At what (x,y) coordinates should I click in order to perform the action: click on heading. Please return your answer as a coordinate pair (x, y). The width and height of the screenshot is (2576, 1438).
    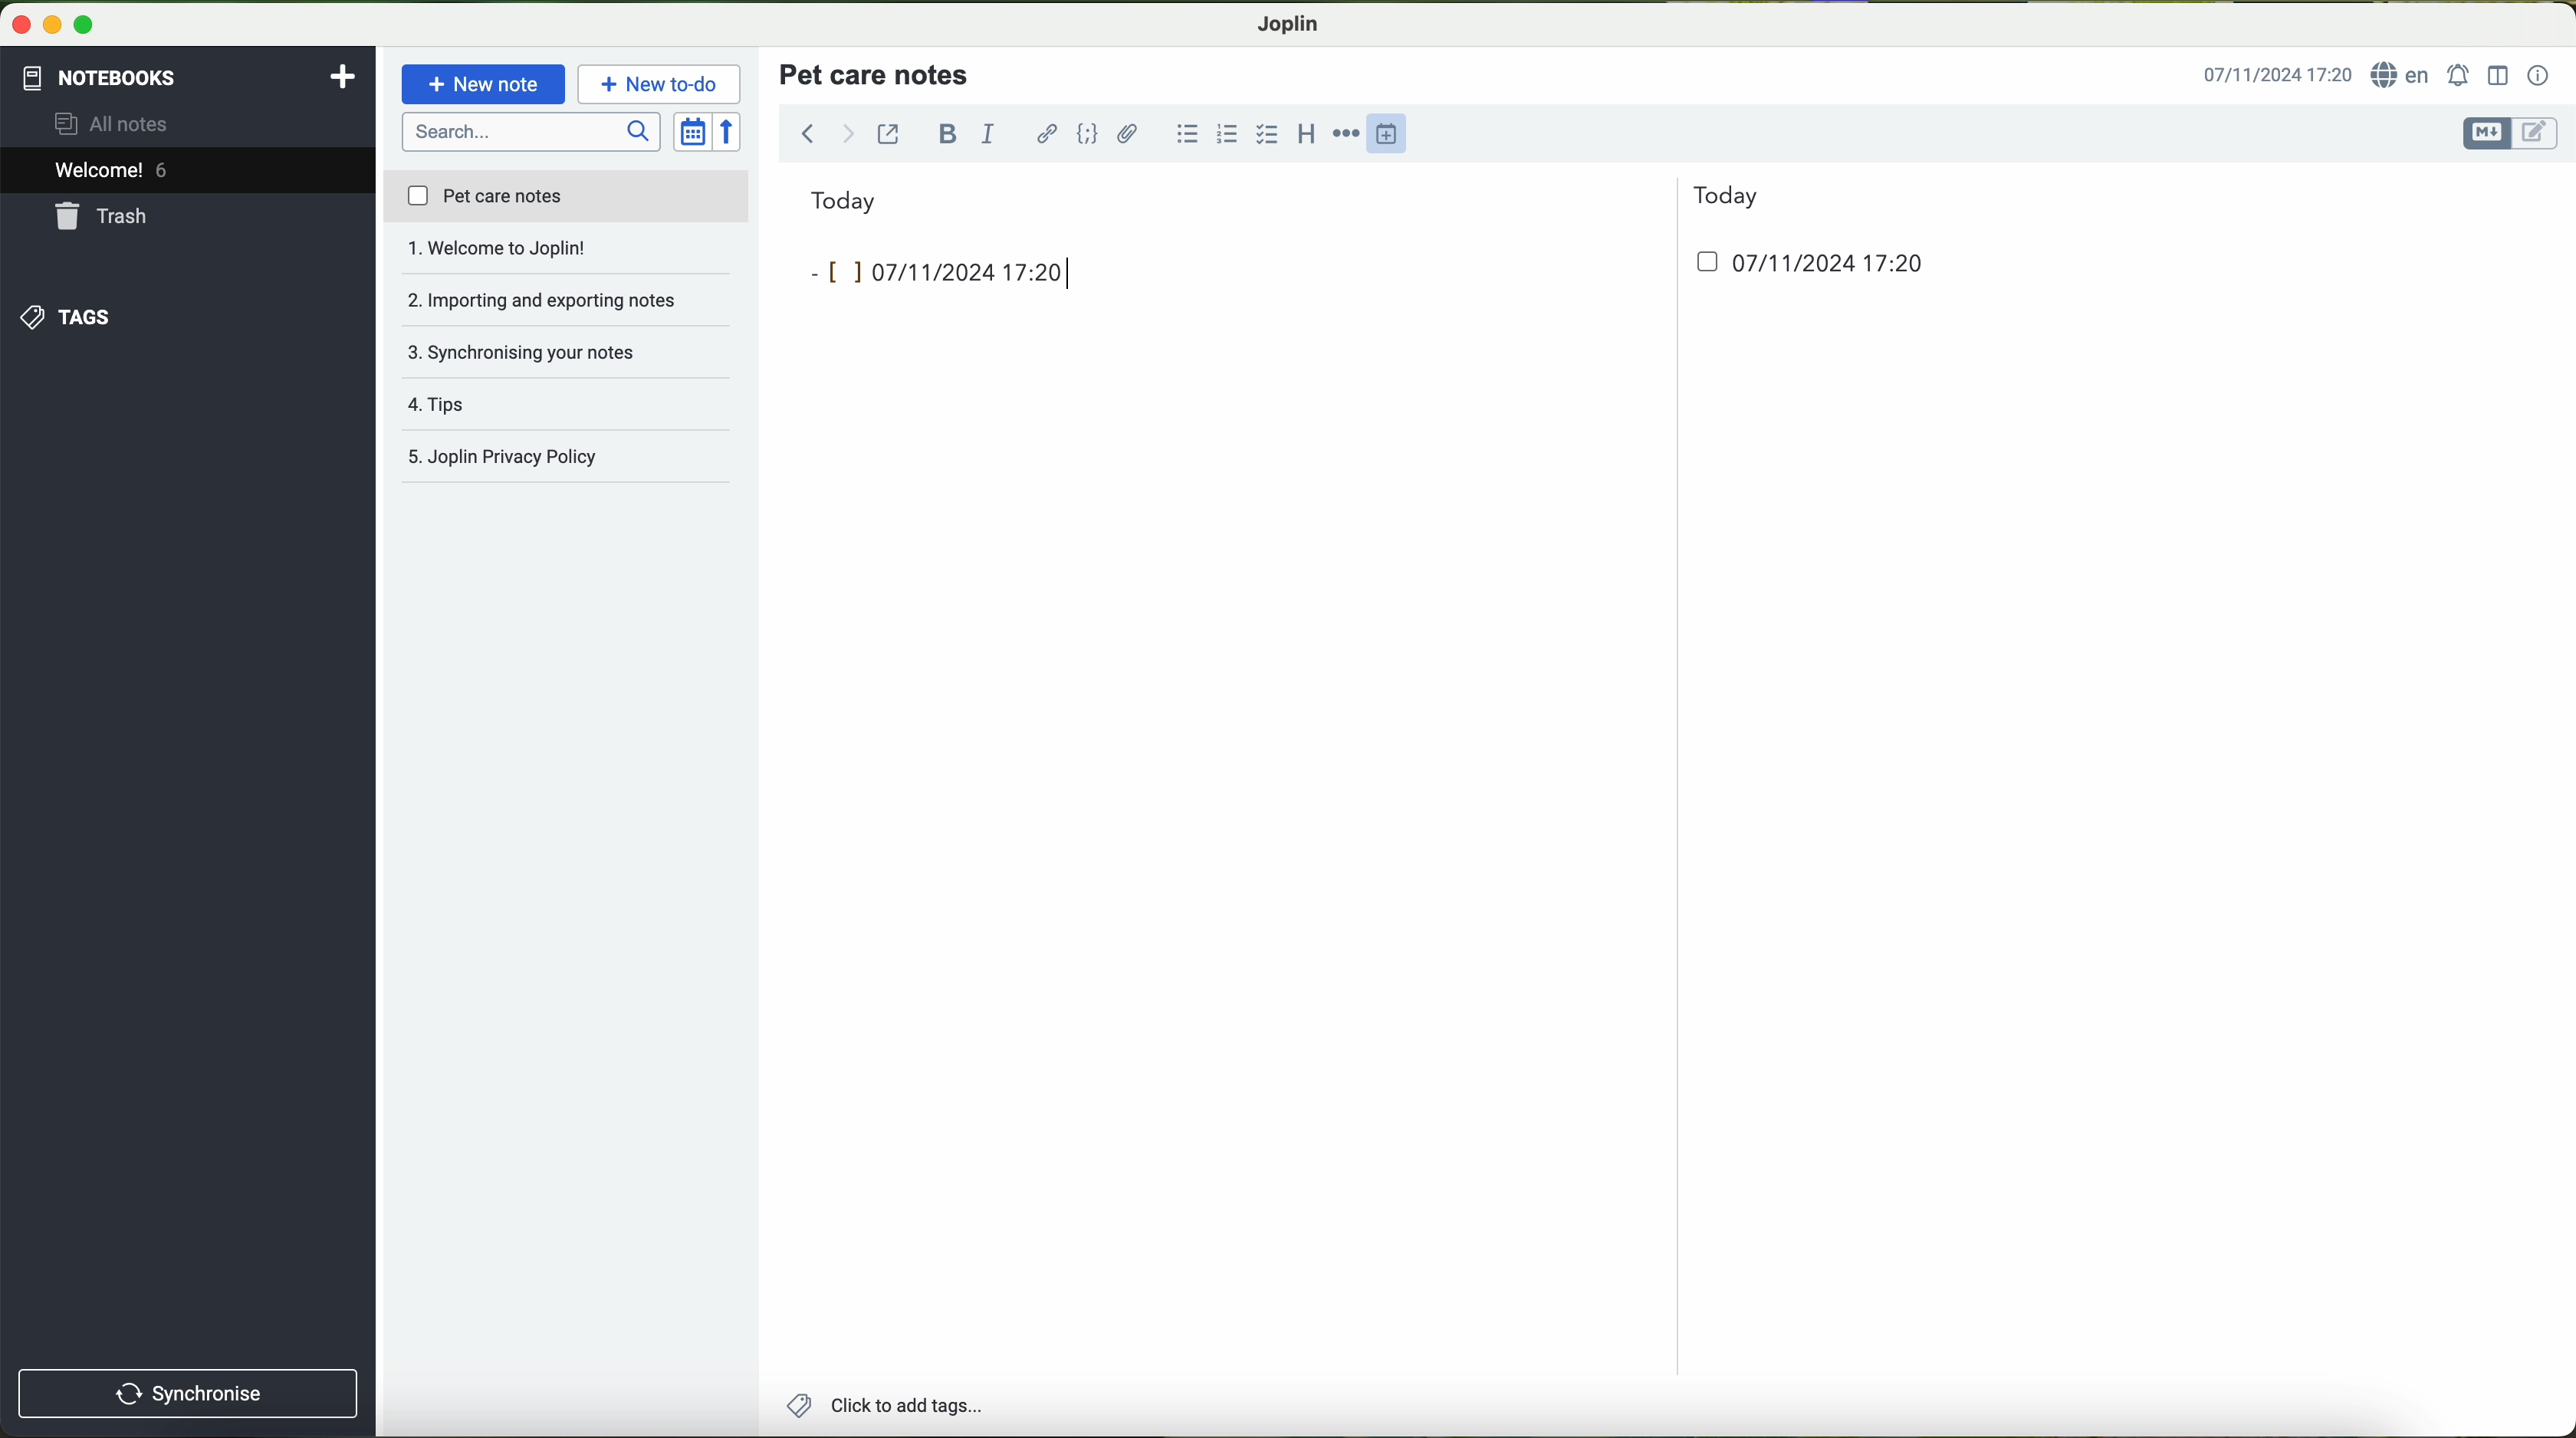
    Looking at the image, I should click on (1308, 133).